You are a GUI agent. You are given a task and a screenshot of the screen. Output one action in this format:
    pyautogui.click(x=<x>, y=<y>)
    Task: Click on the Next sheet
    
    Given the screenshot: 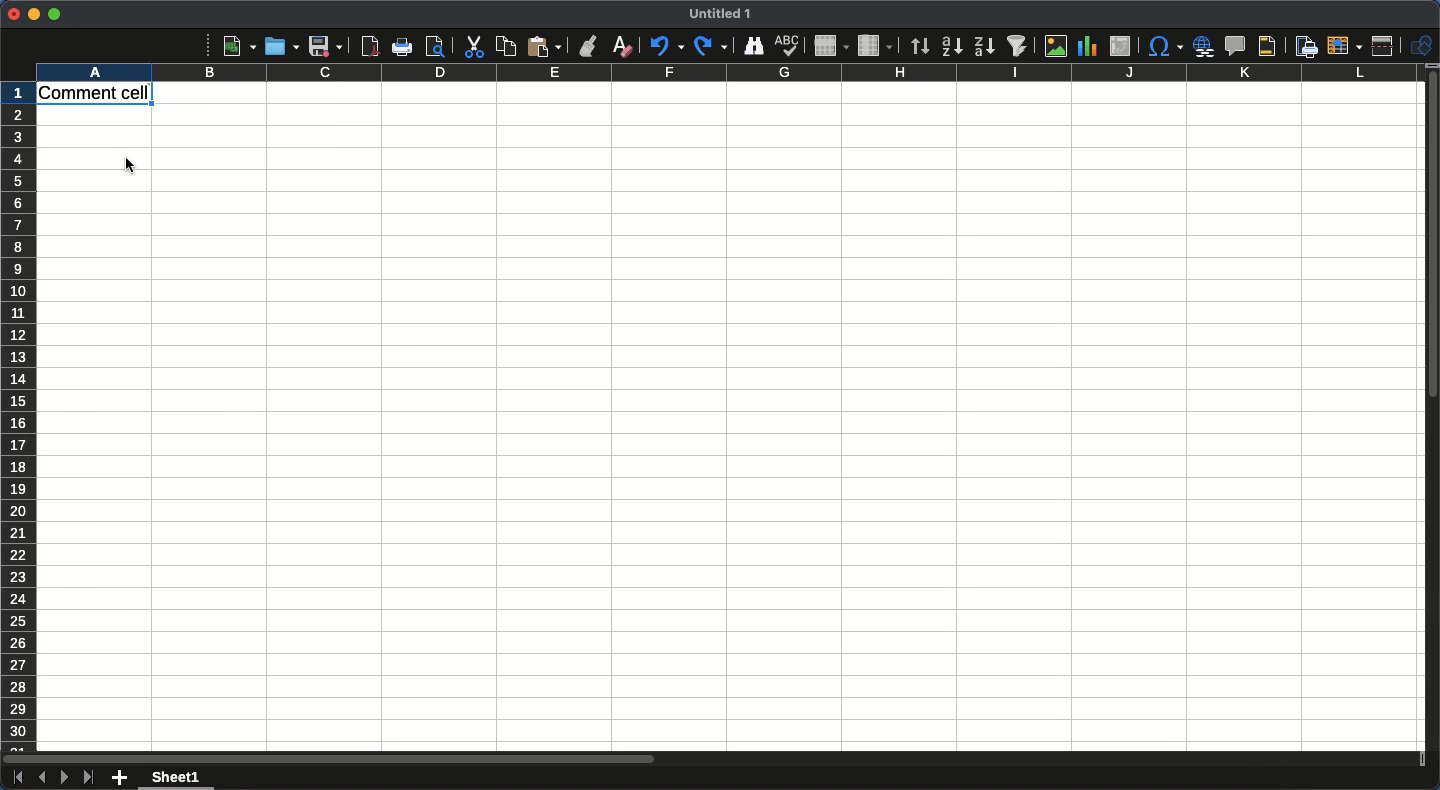 What is the action you would take?
    pyautogui.click(x=65, y=776)
    